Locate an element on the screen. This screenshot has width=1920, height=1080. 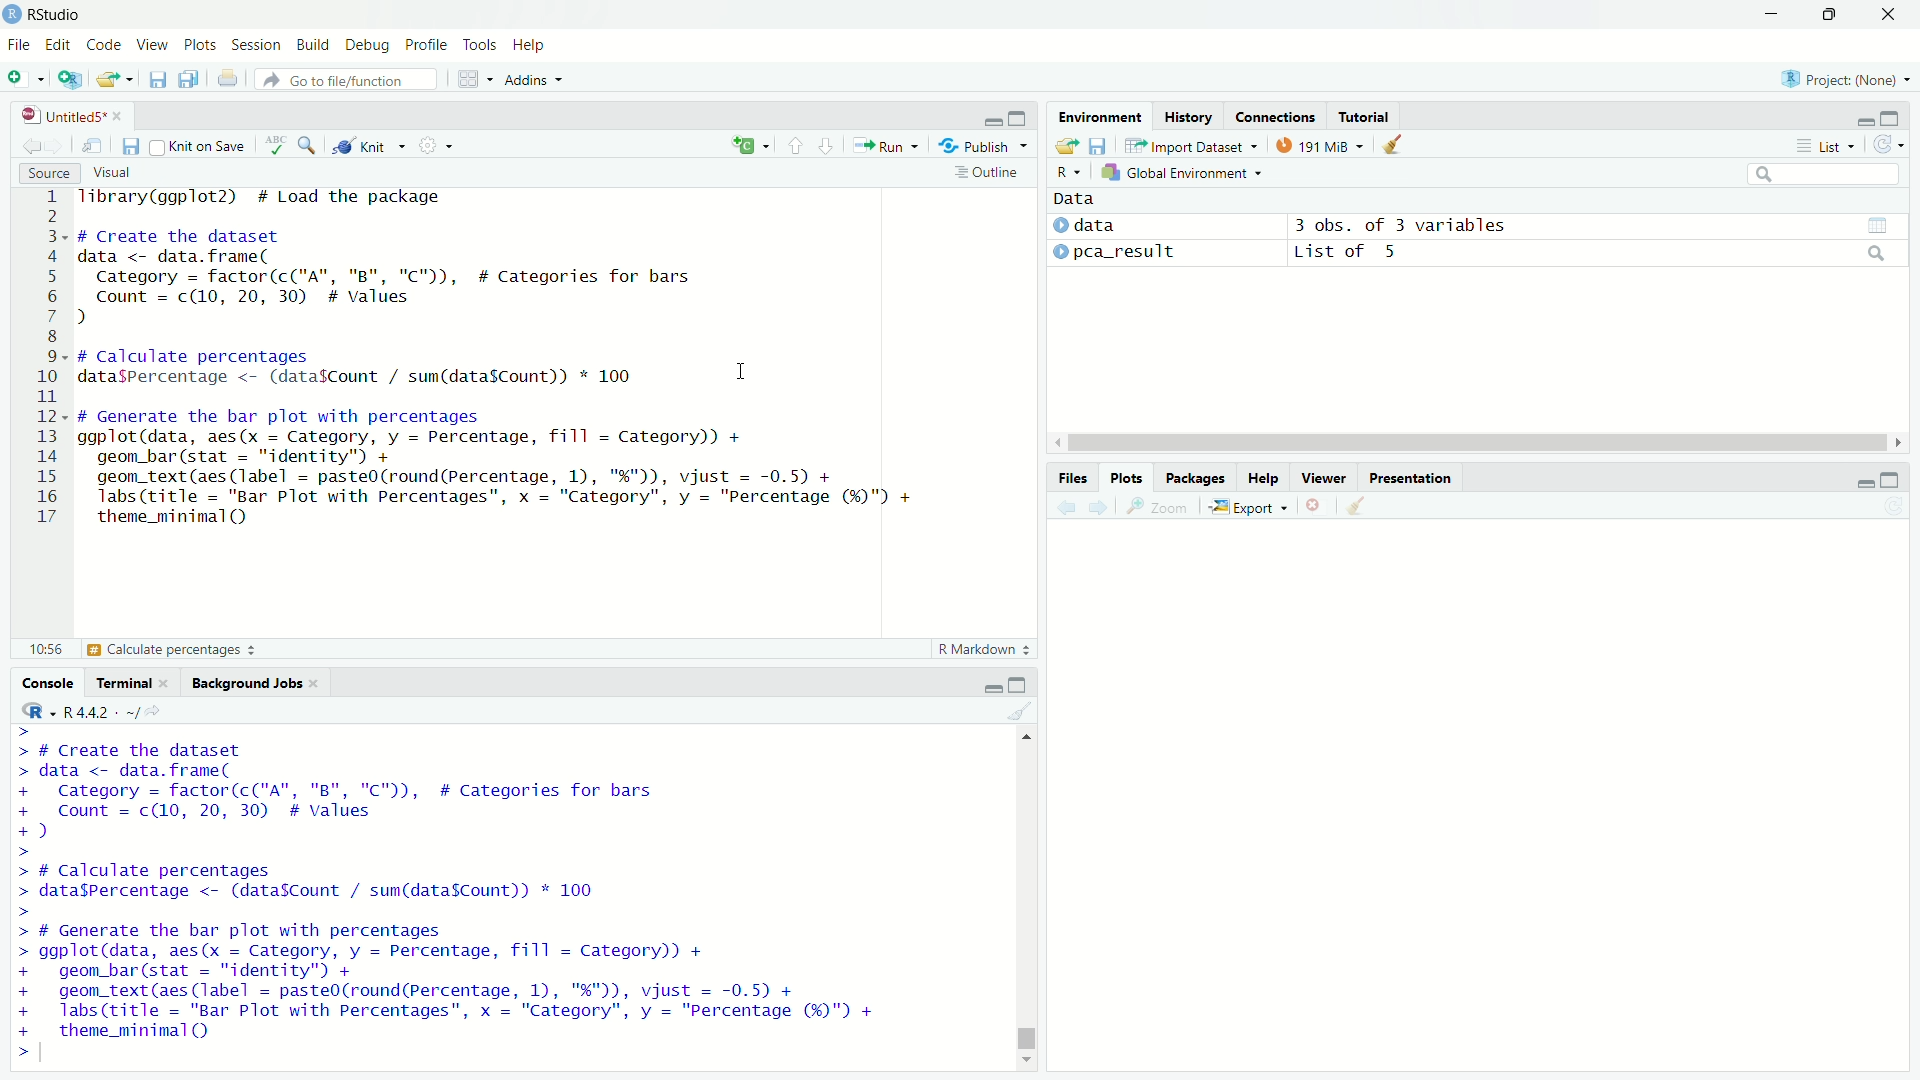
new file is located at coordinates (25, 80).